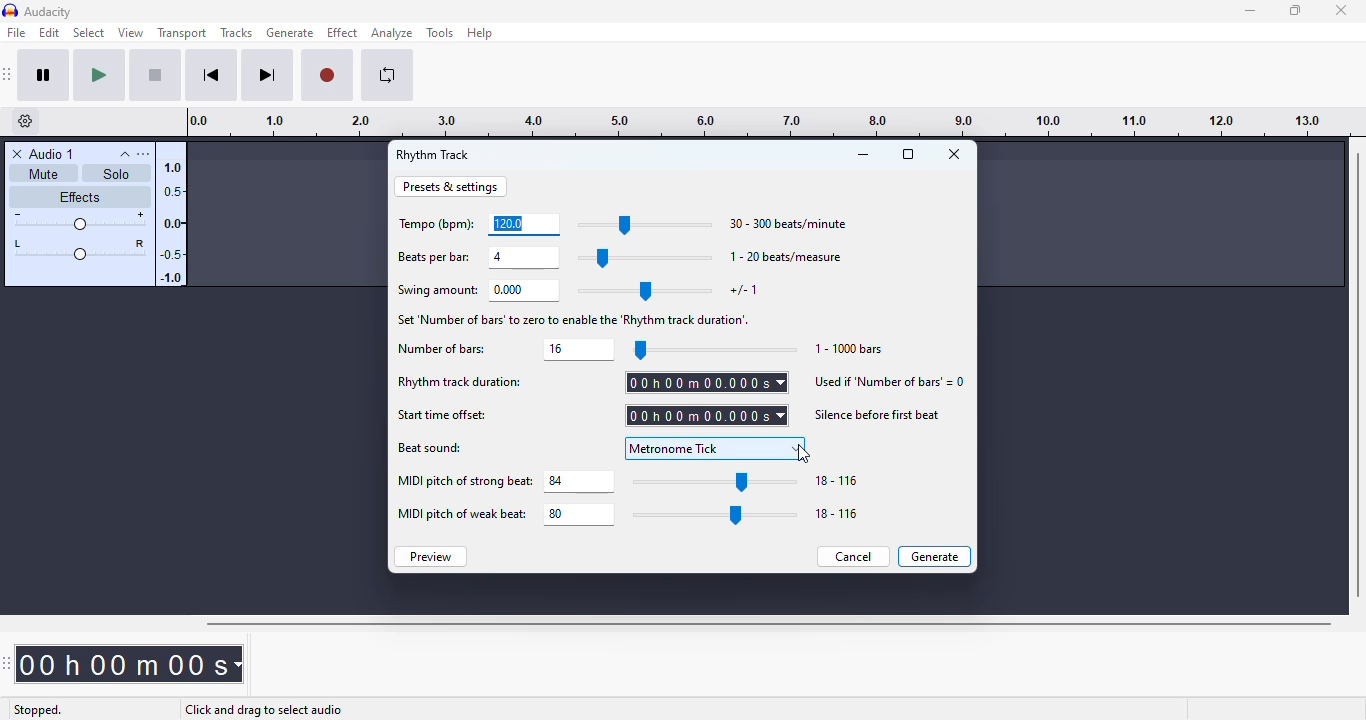 The image size is (1366, 720). Describe the element at coordinates (803, 454) in the screenshot. I see `cursor` at that location.